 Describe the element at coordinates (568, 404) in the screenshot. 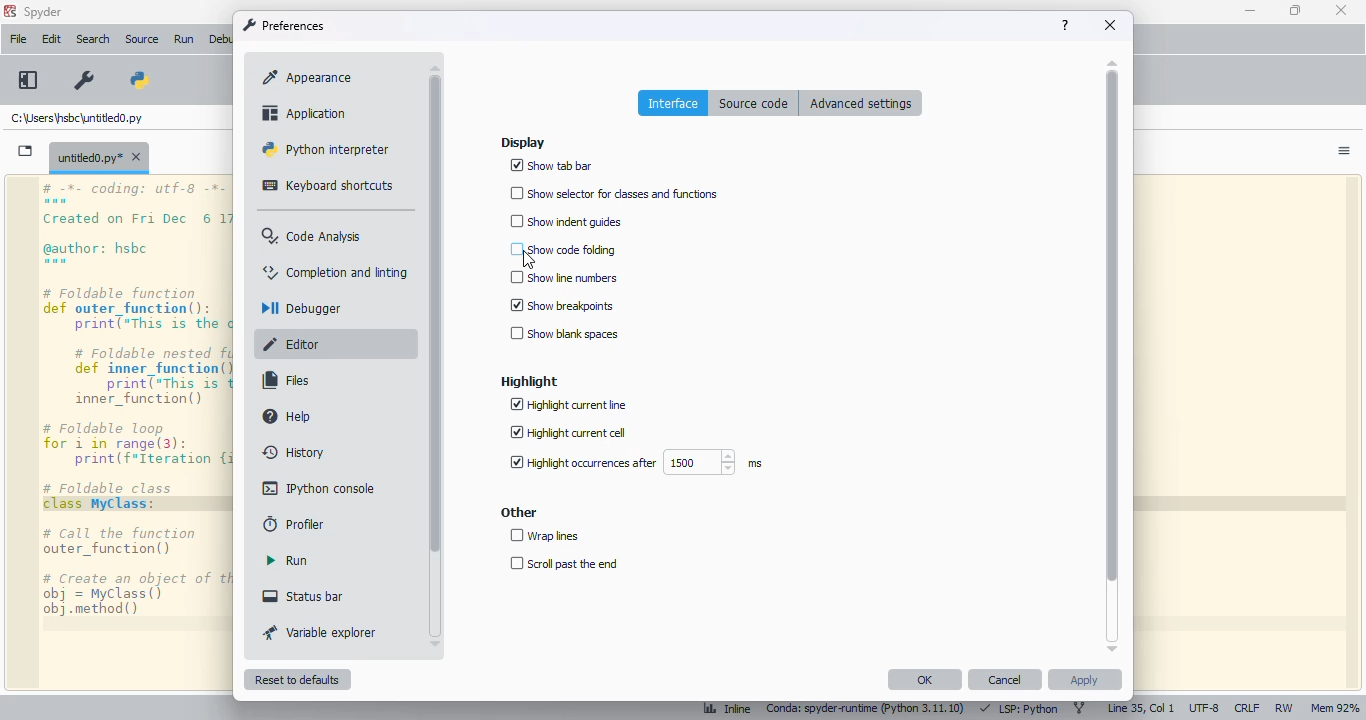

I see `highlight current line` at that location.